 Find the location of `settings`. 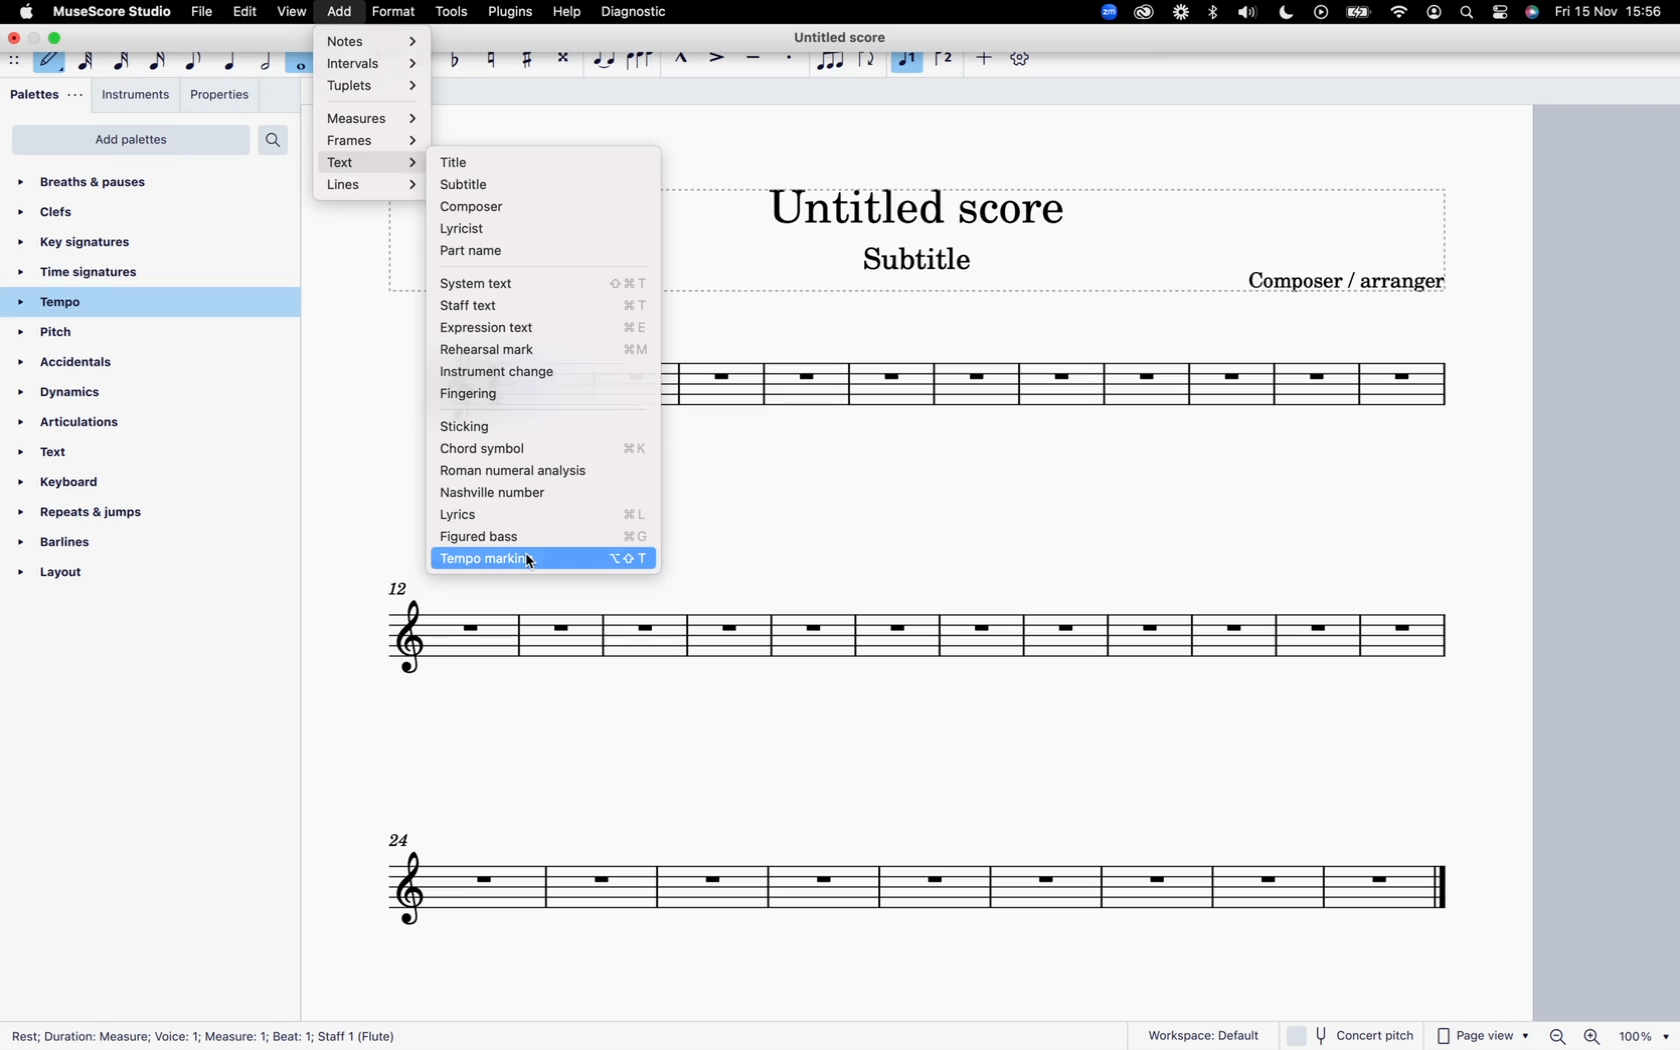

settings is located at coordinates (1502, 14).